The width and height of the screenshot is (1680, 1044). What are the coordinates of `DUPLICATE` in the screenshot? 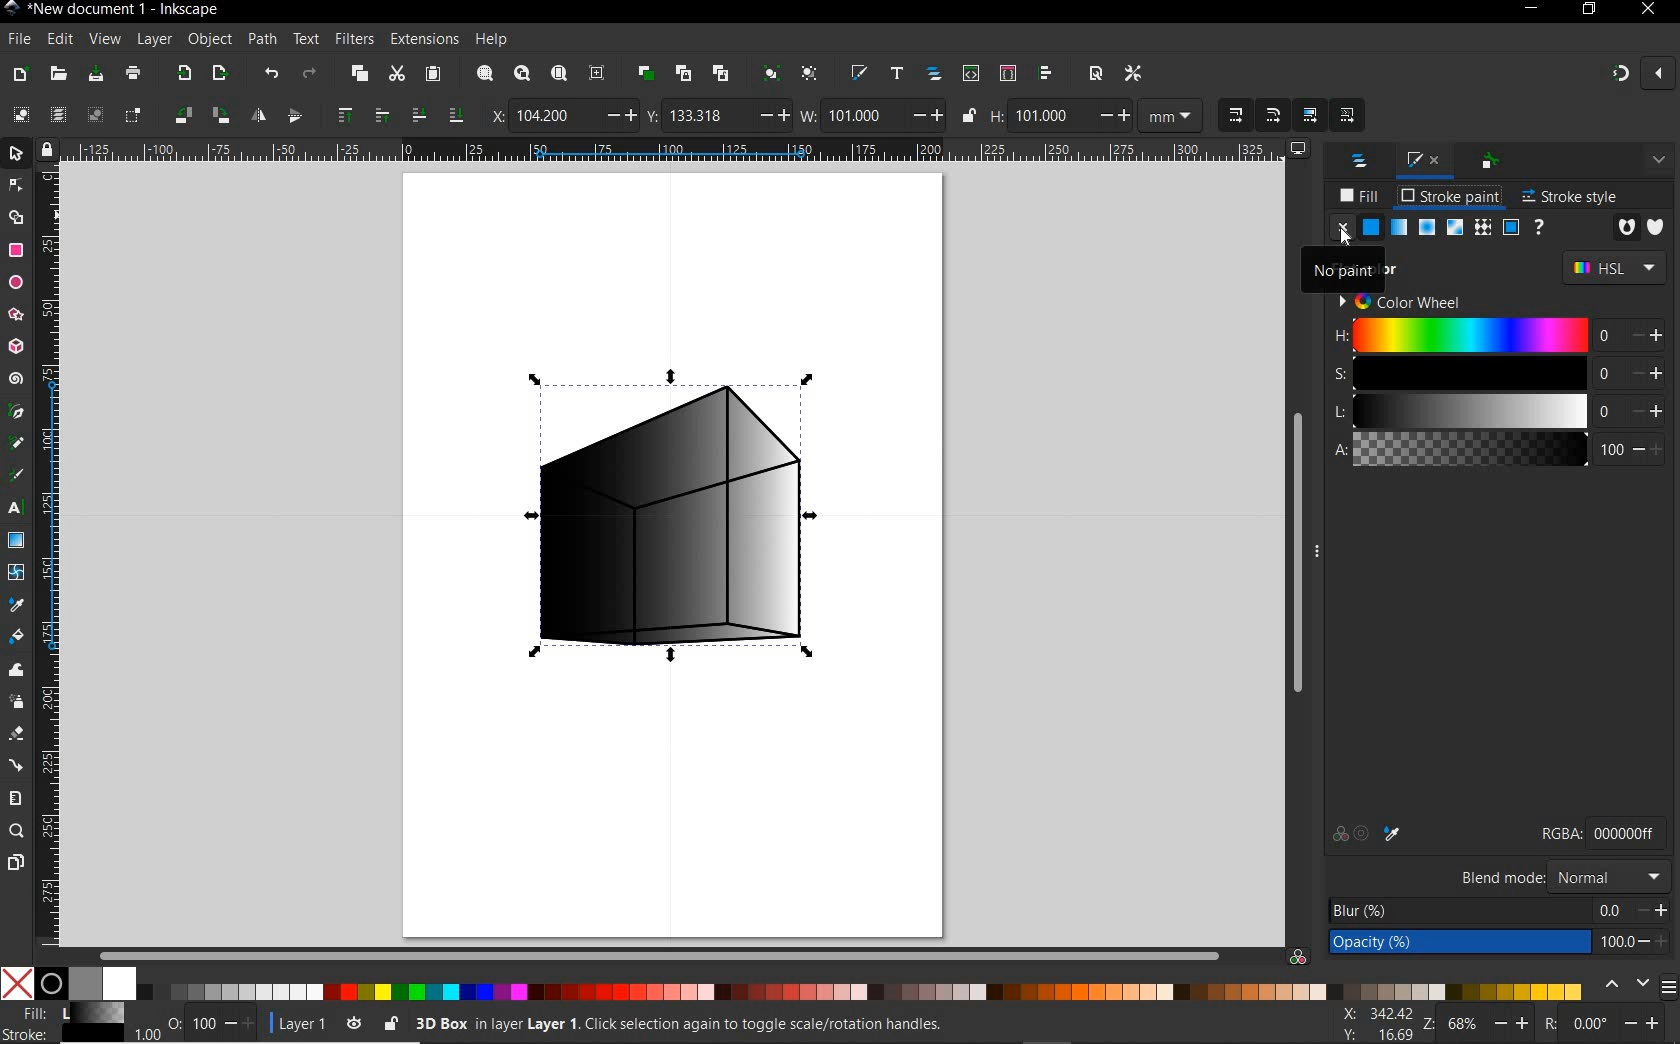 It's located at (646, 74).